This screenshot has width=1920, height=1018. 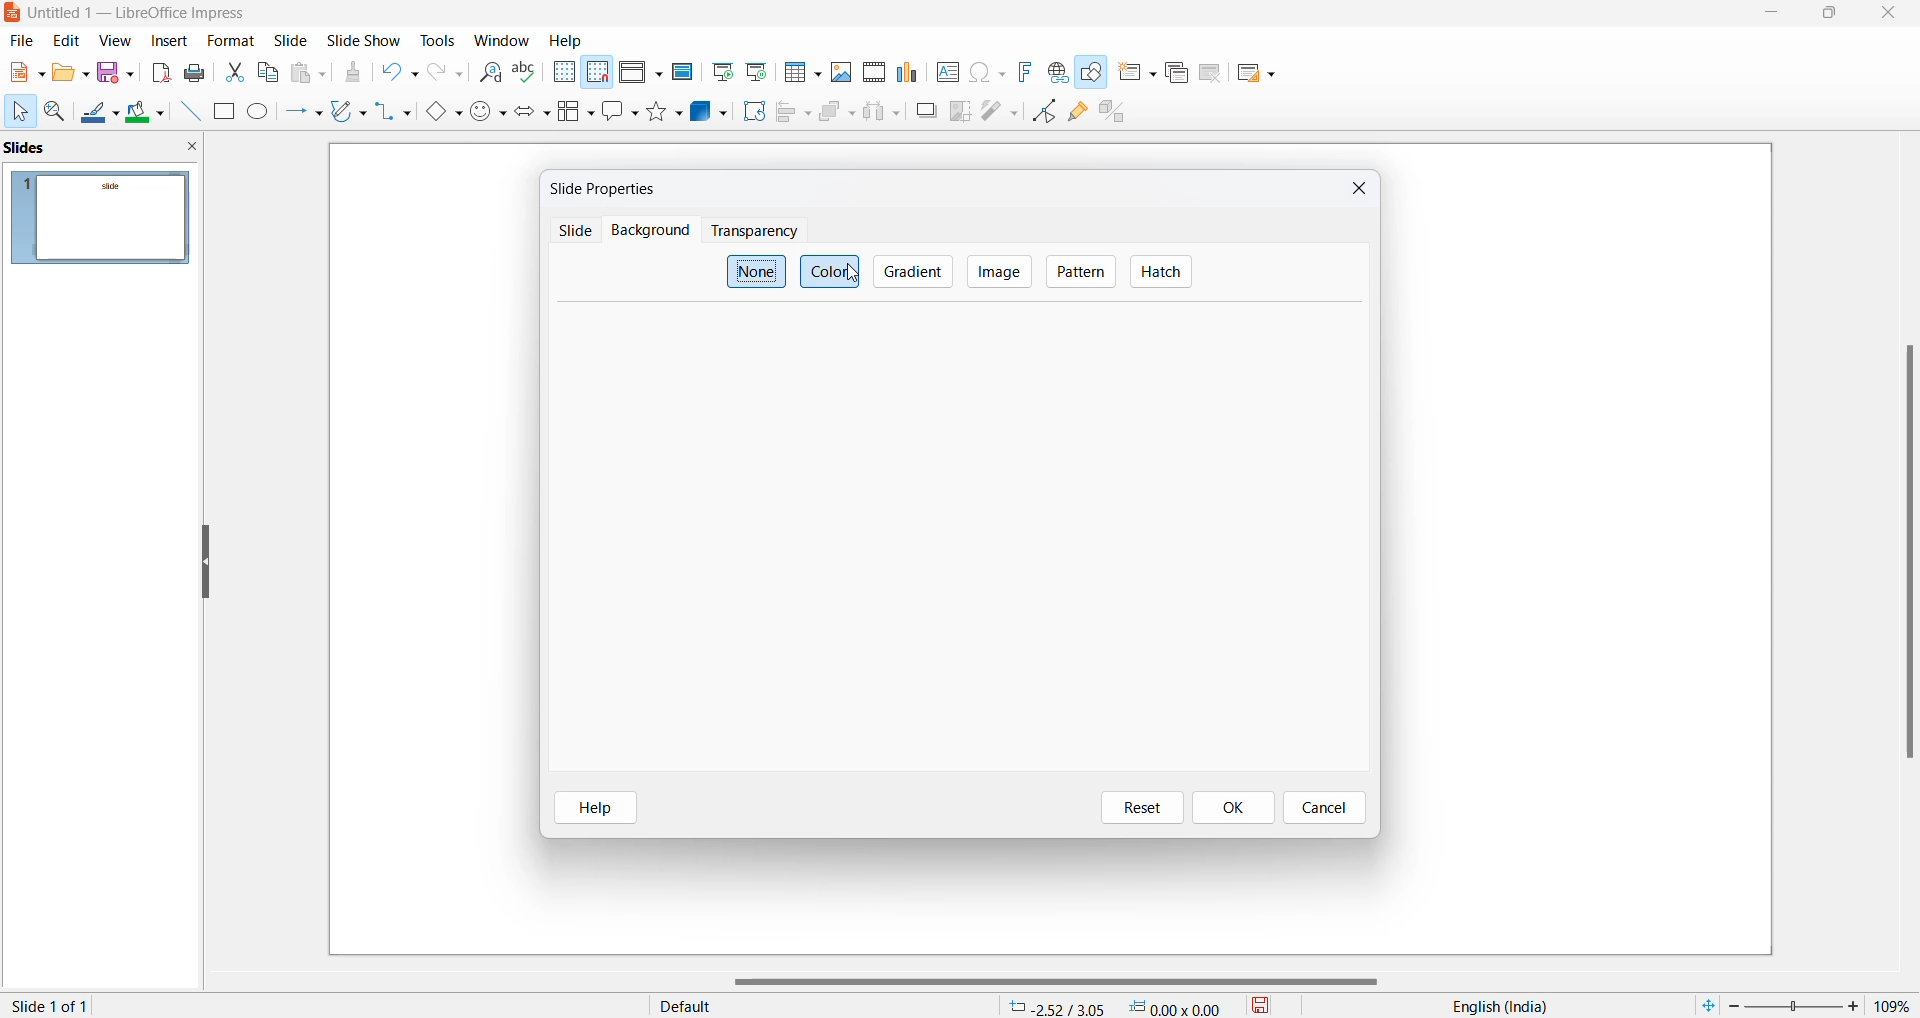 I want to click on tools, so click(x=439, y=39).